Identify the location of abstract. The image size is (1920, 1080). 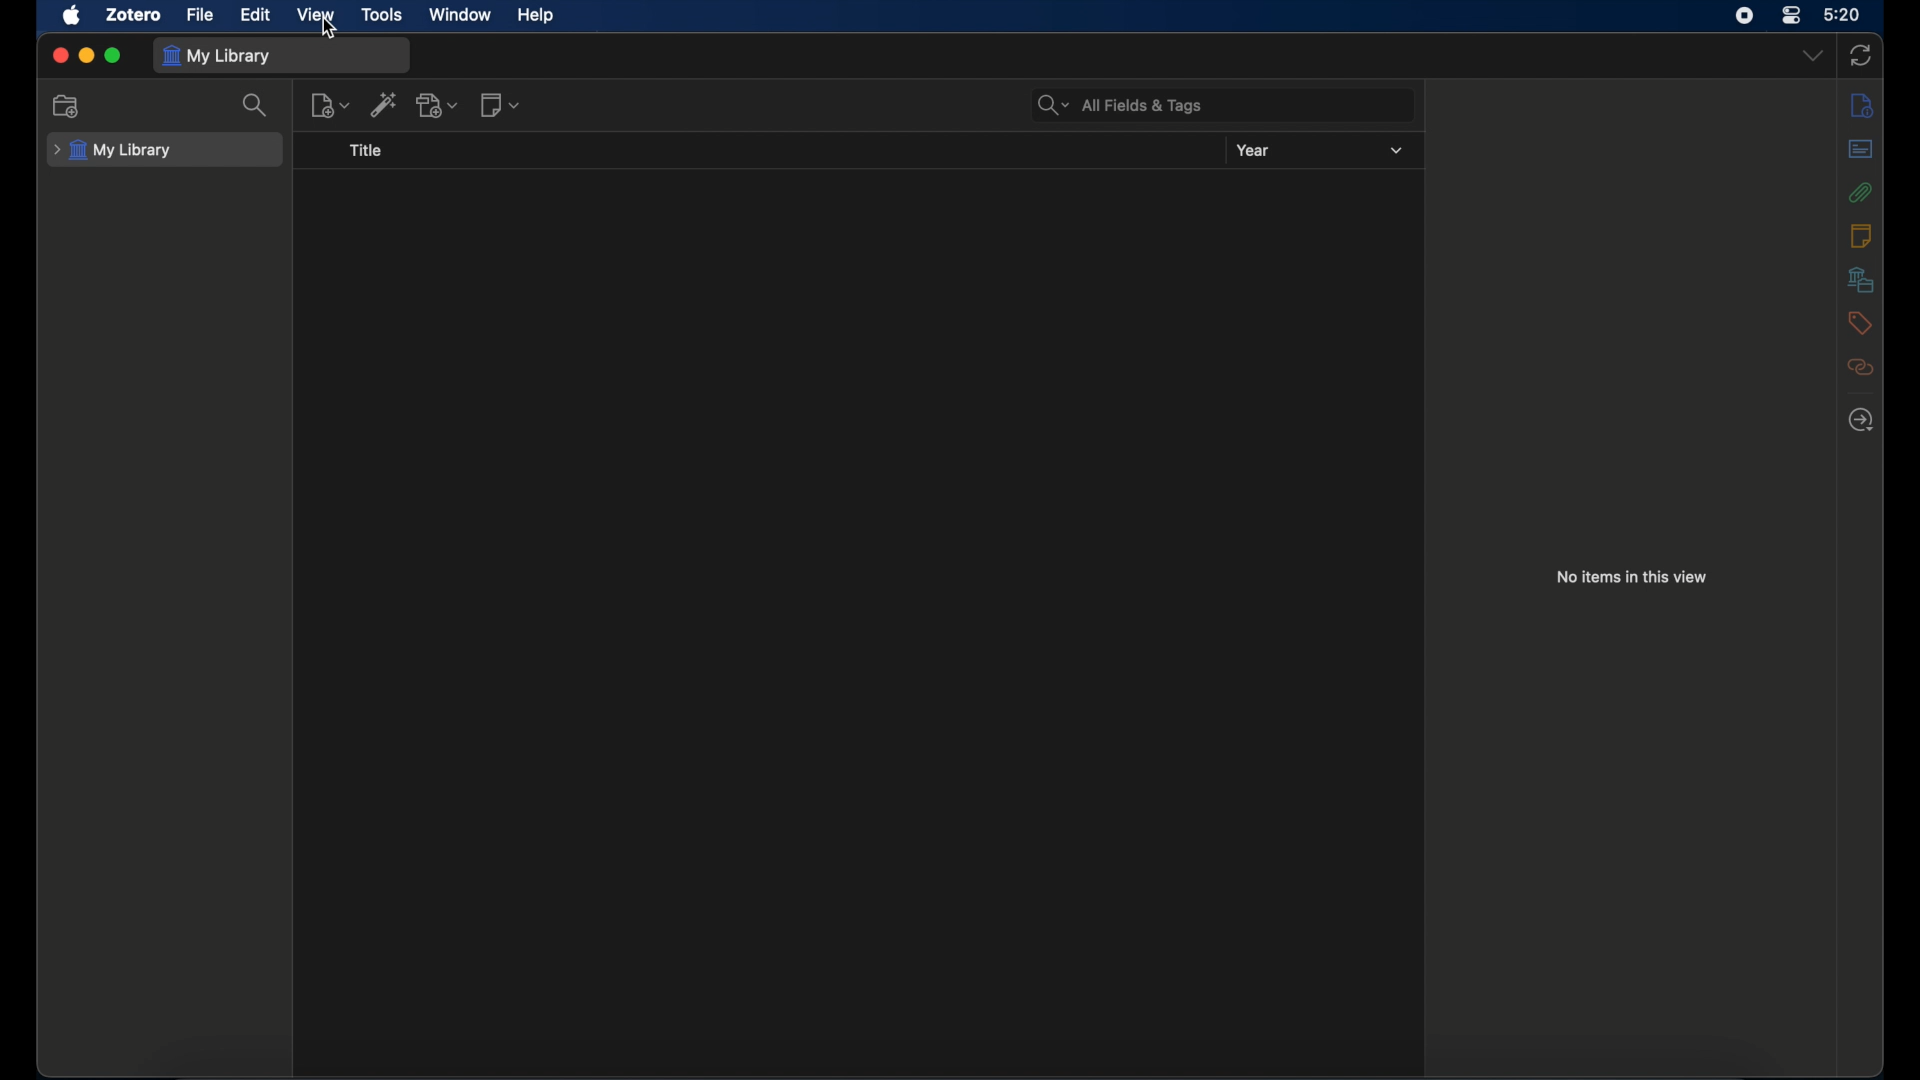
(1861, 148).